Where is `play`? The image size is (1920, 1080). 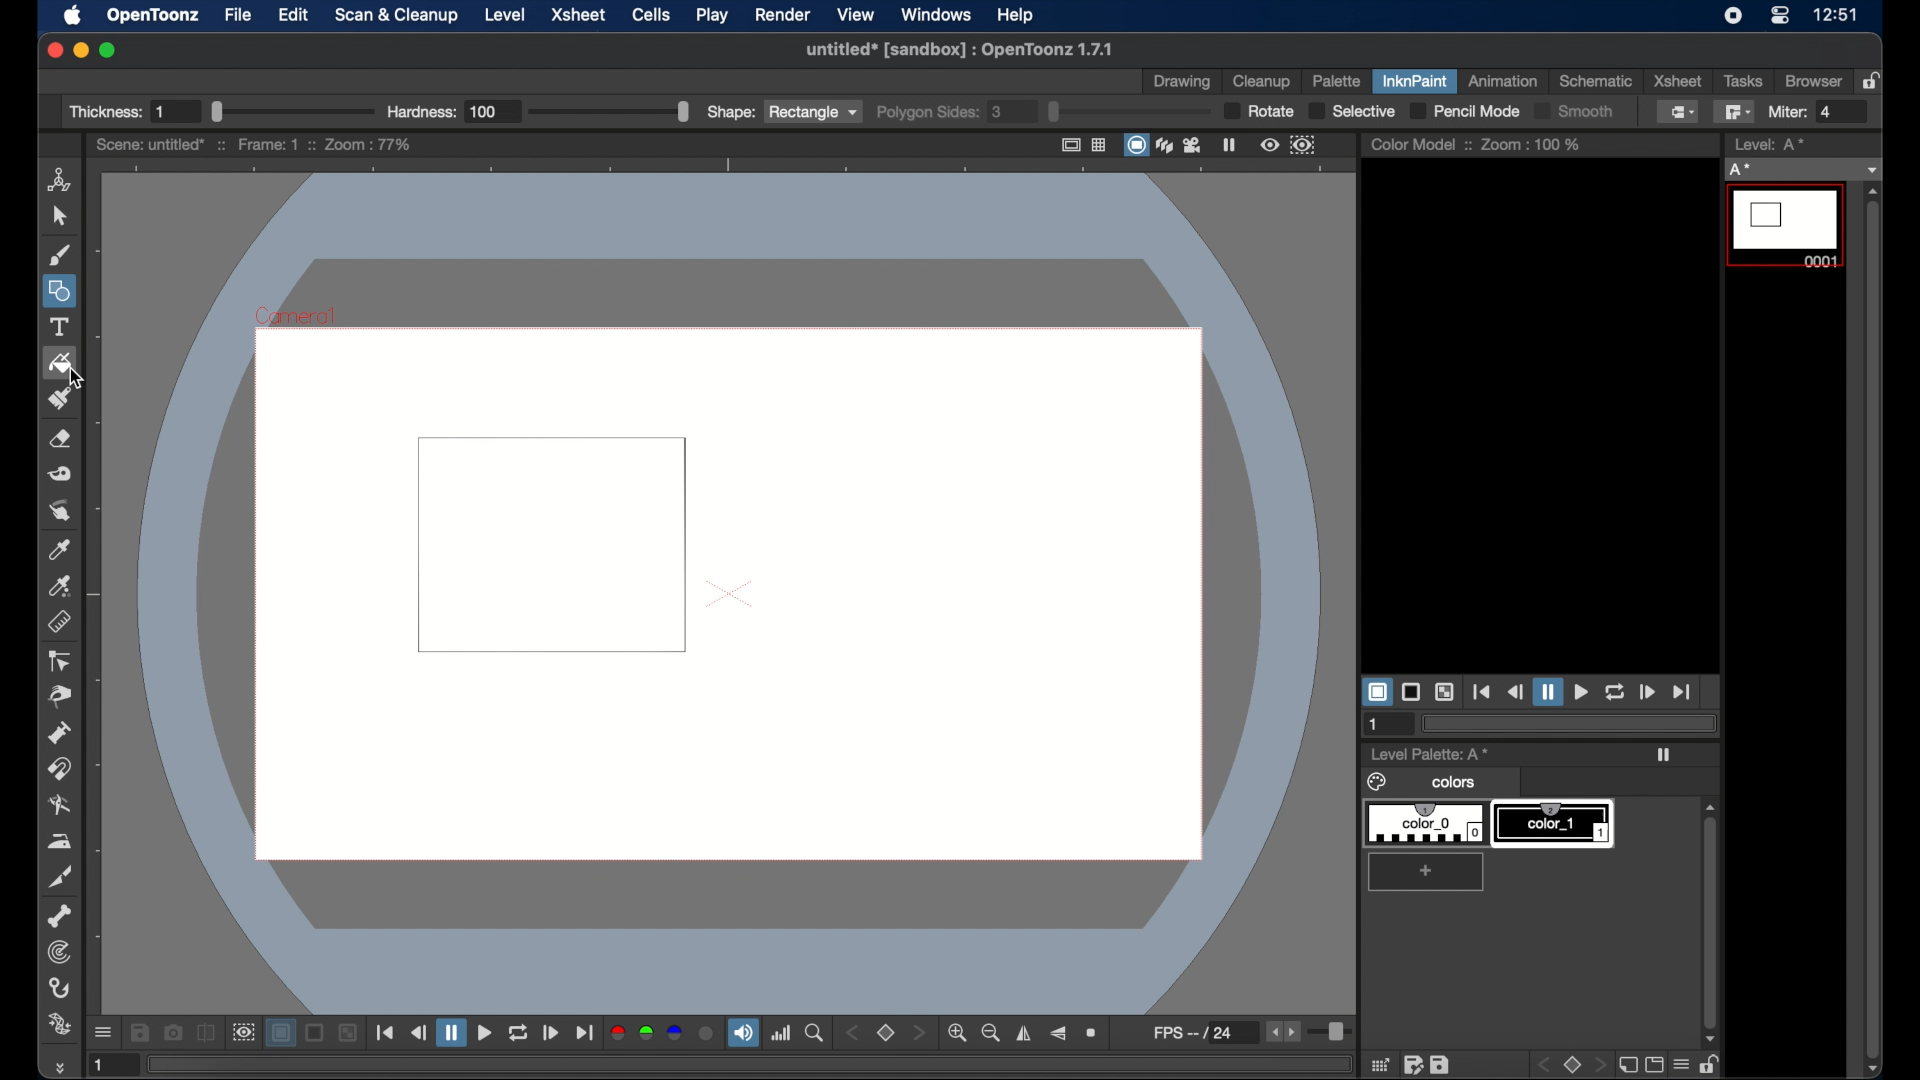
play is located at coordinates (1580, 693).